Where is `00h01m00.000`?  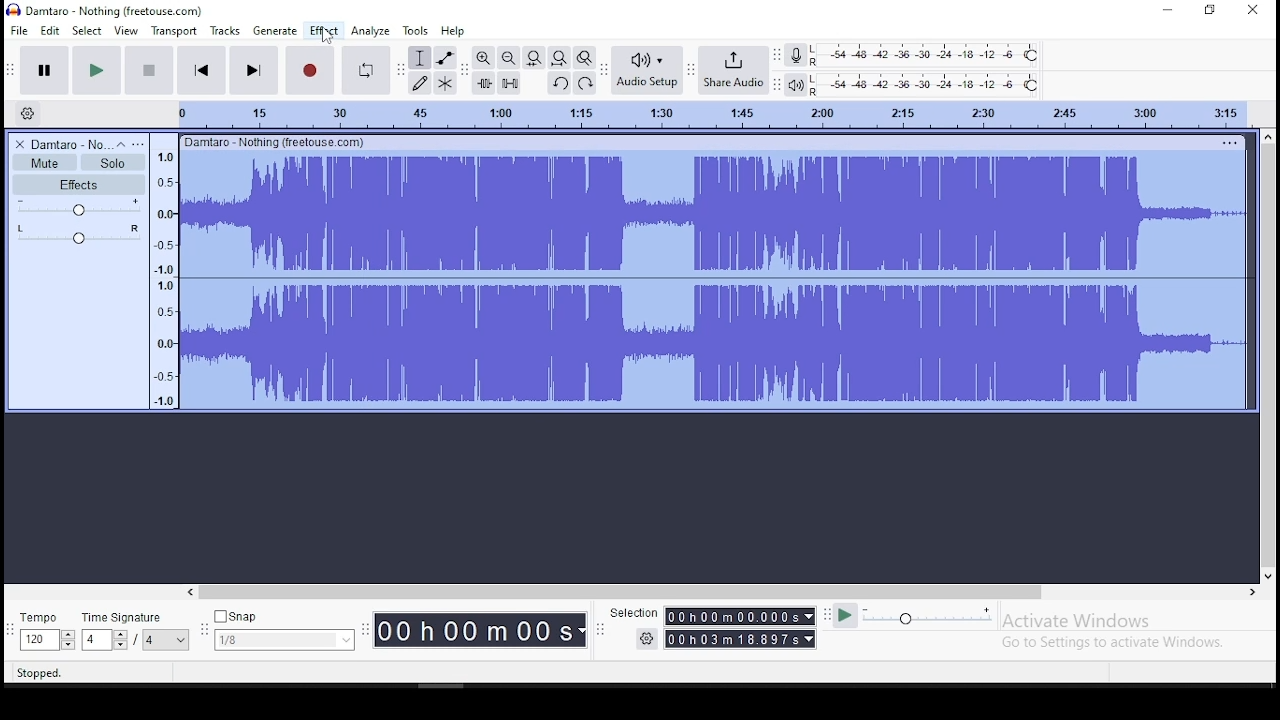 00h01m00.000 is located at coordinates (732, 616).